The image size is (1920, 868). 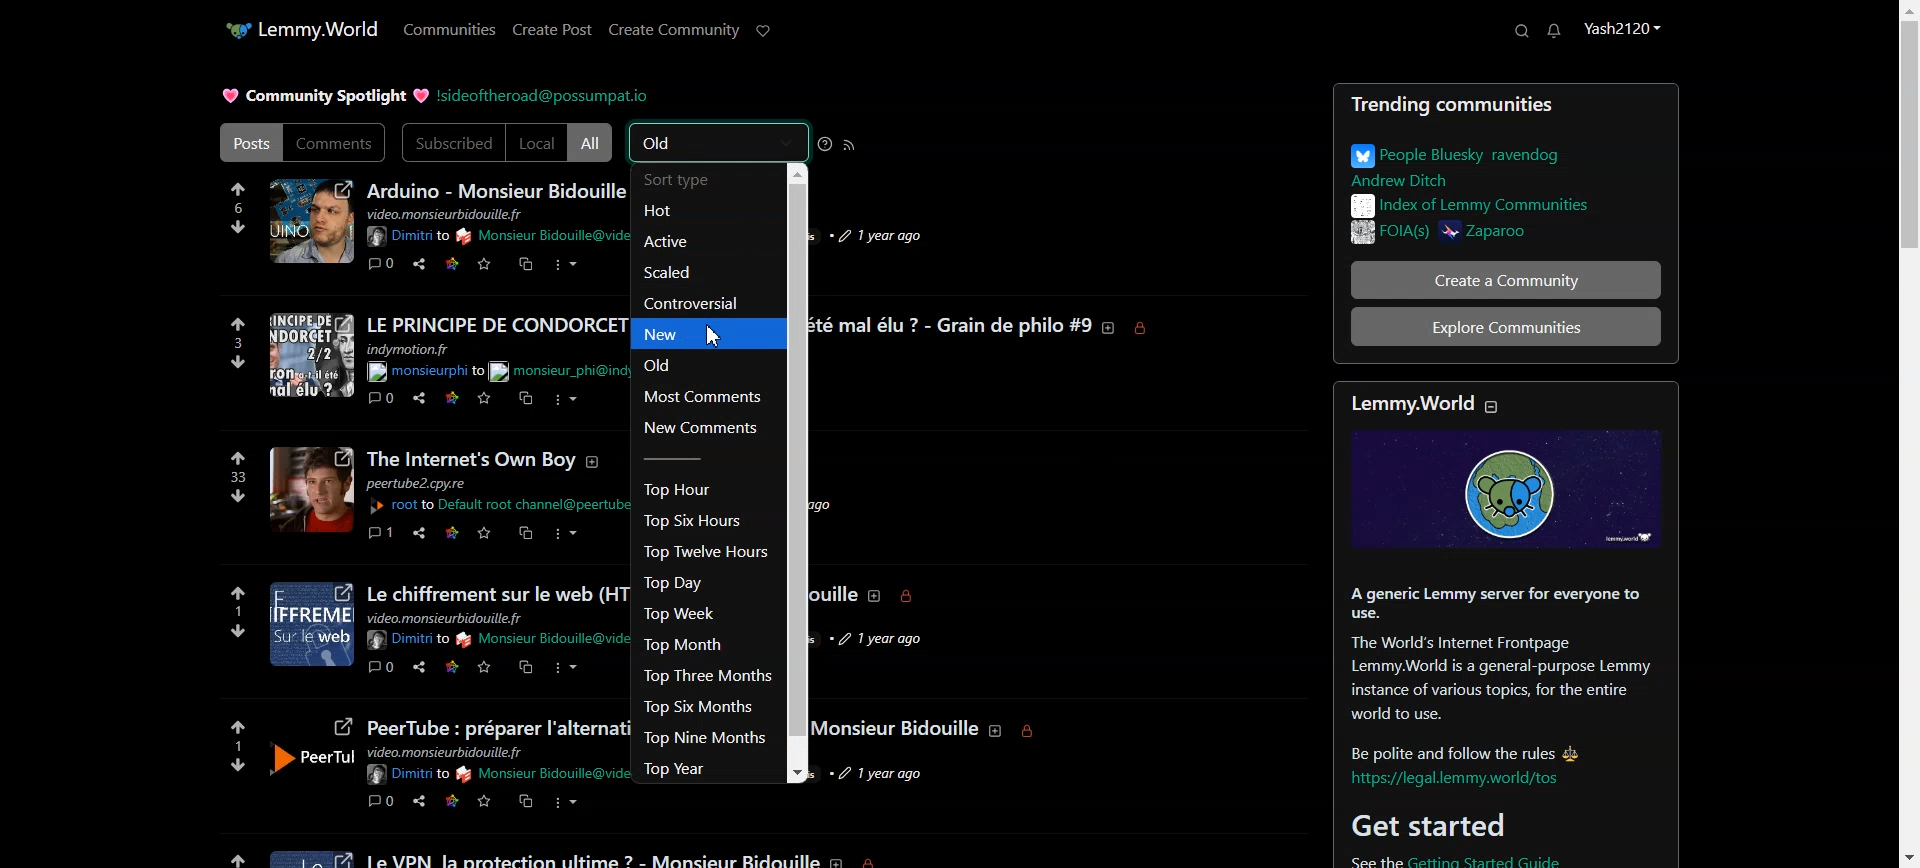 What do you see at coordinates (500, 504) in the screenshot?
I see `hyperlink` at bounding box center [500, 504].